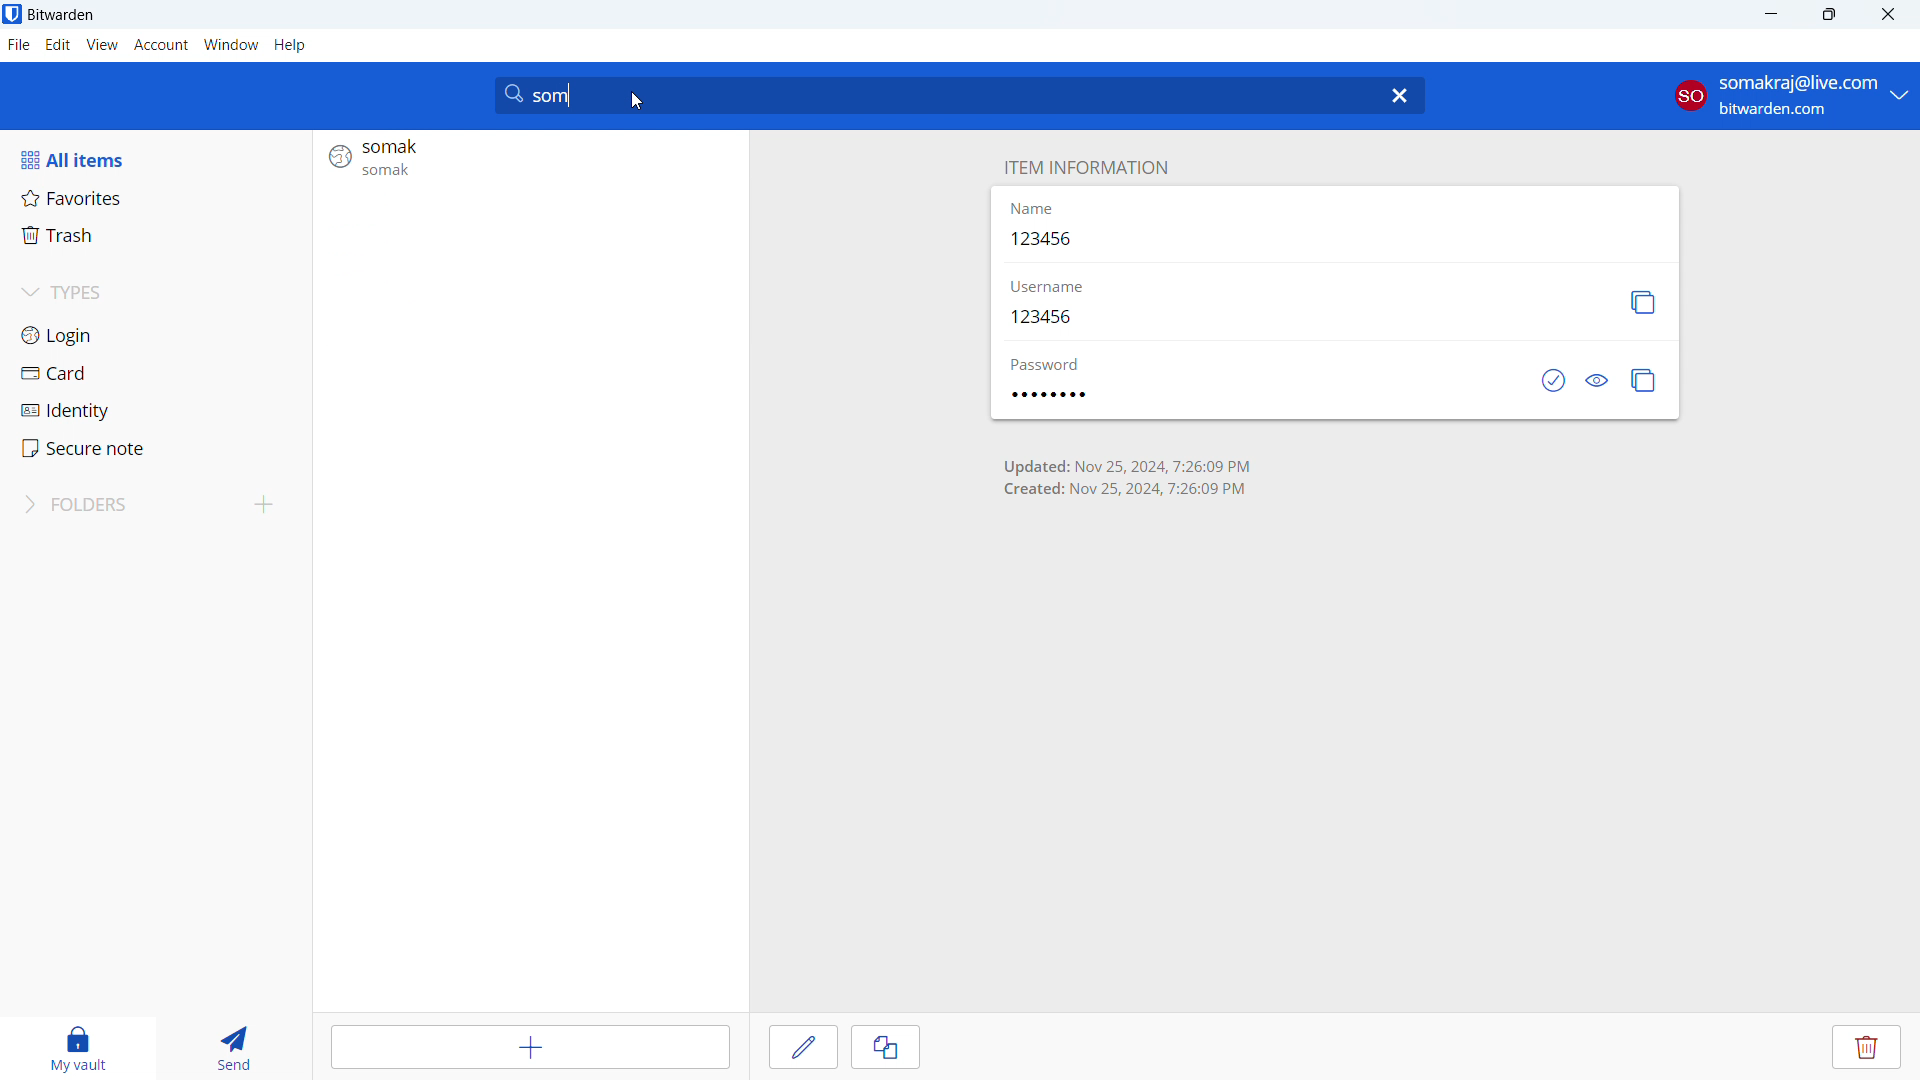 This screenshot has width=1920, height=1080. I want to click on view, so click(103, 45).